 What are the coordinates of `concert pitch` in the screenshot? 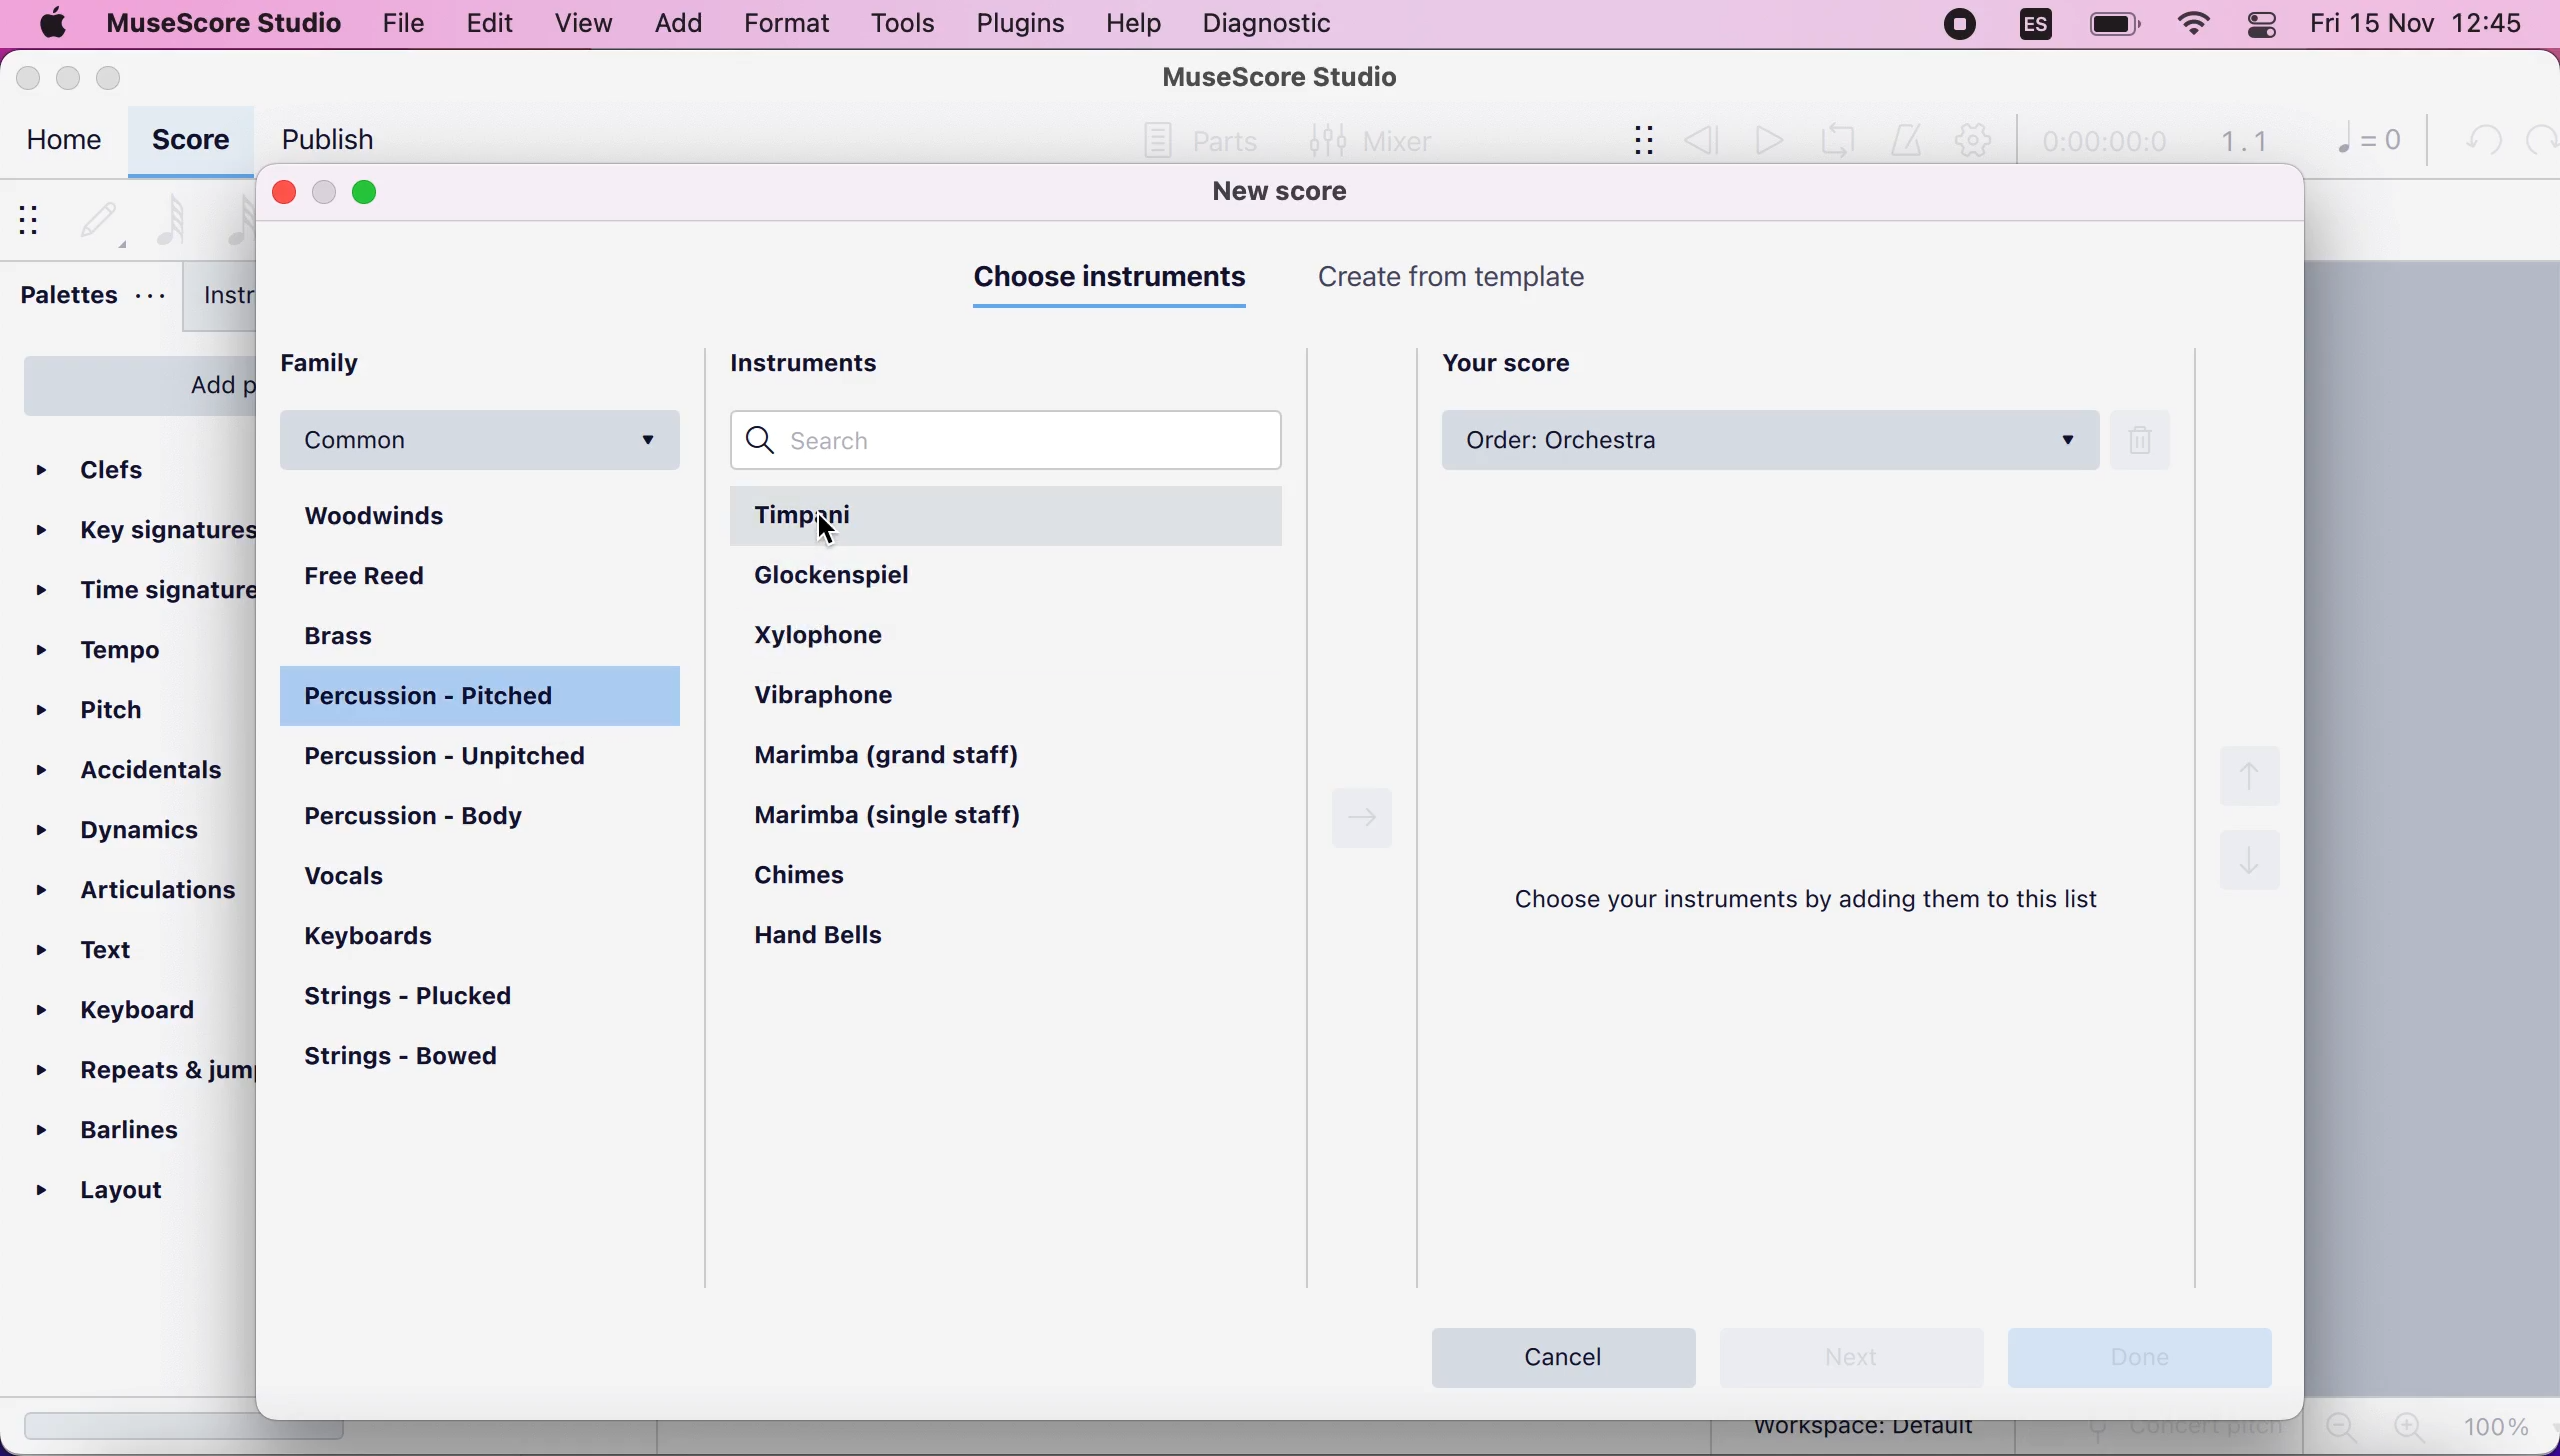 It's located at (2162, 1438).